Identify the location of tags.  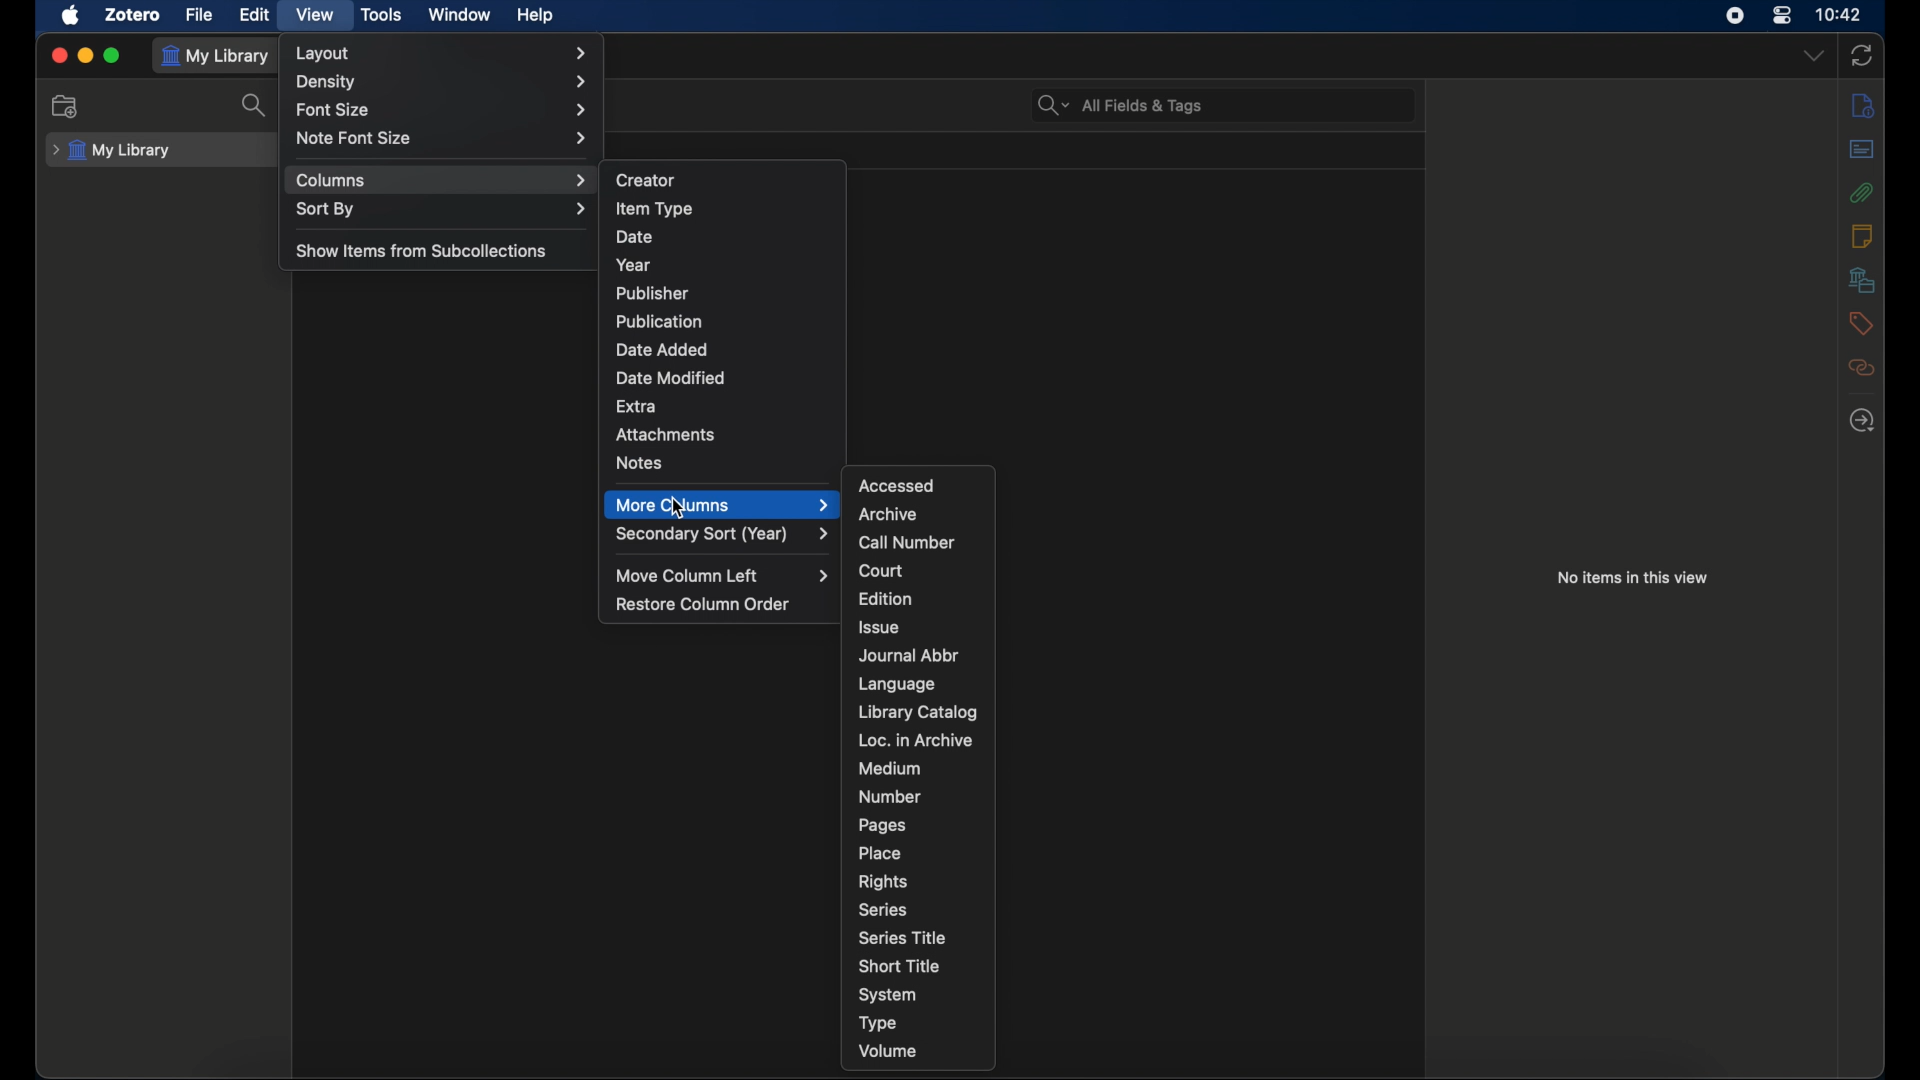
(1861, 323).